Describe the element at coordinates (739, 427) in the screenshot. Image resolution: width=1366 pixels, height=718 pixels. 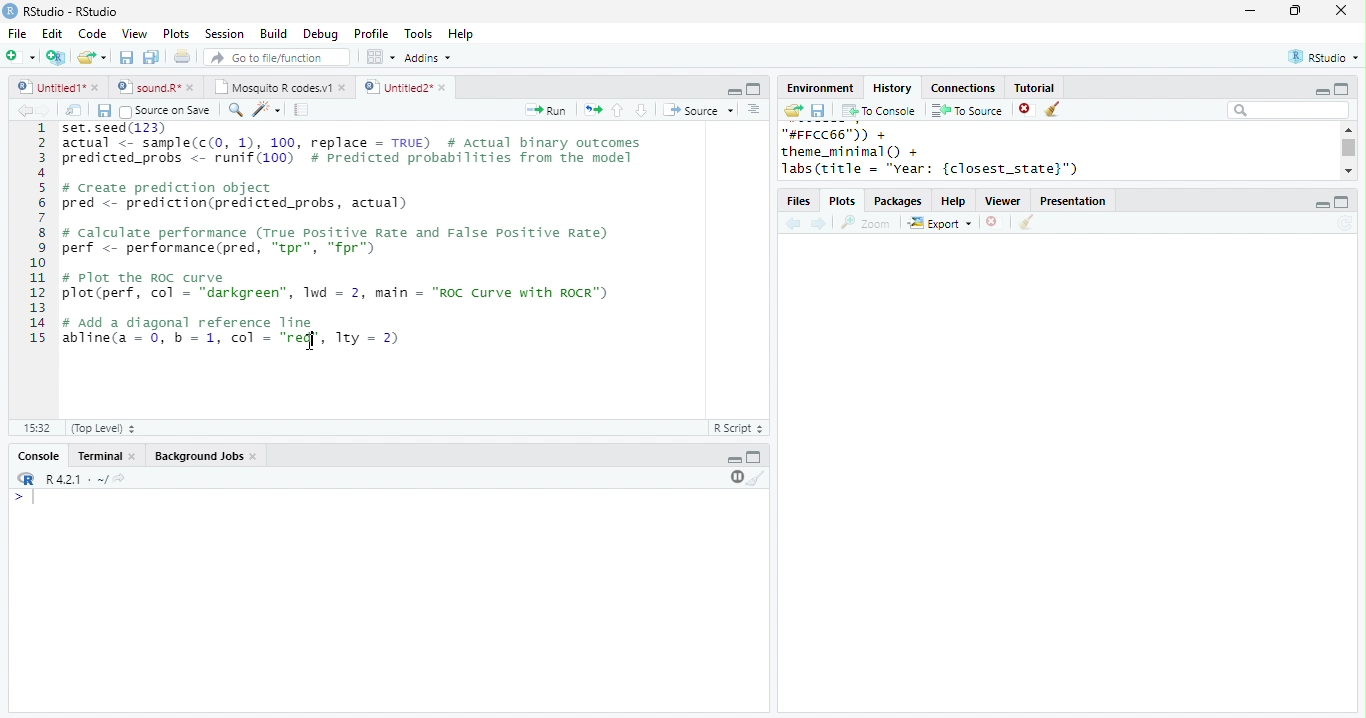
I see `R Script` at that location.